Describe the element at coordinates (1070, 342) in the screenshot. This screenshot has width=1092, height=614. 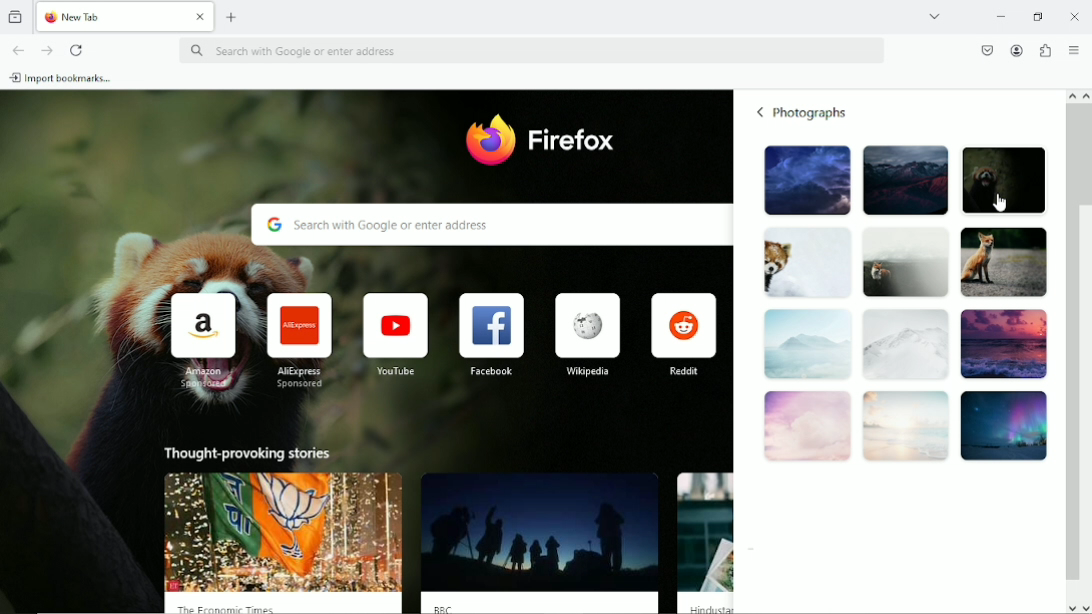
I see `vertical scrollbar` at that location.